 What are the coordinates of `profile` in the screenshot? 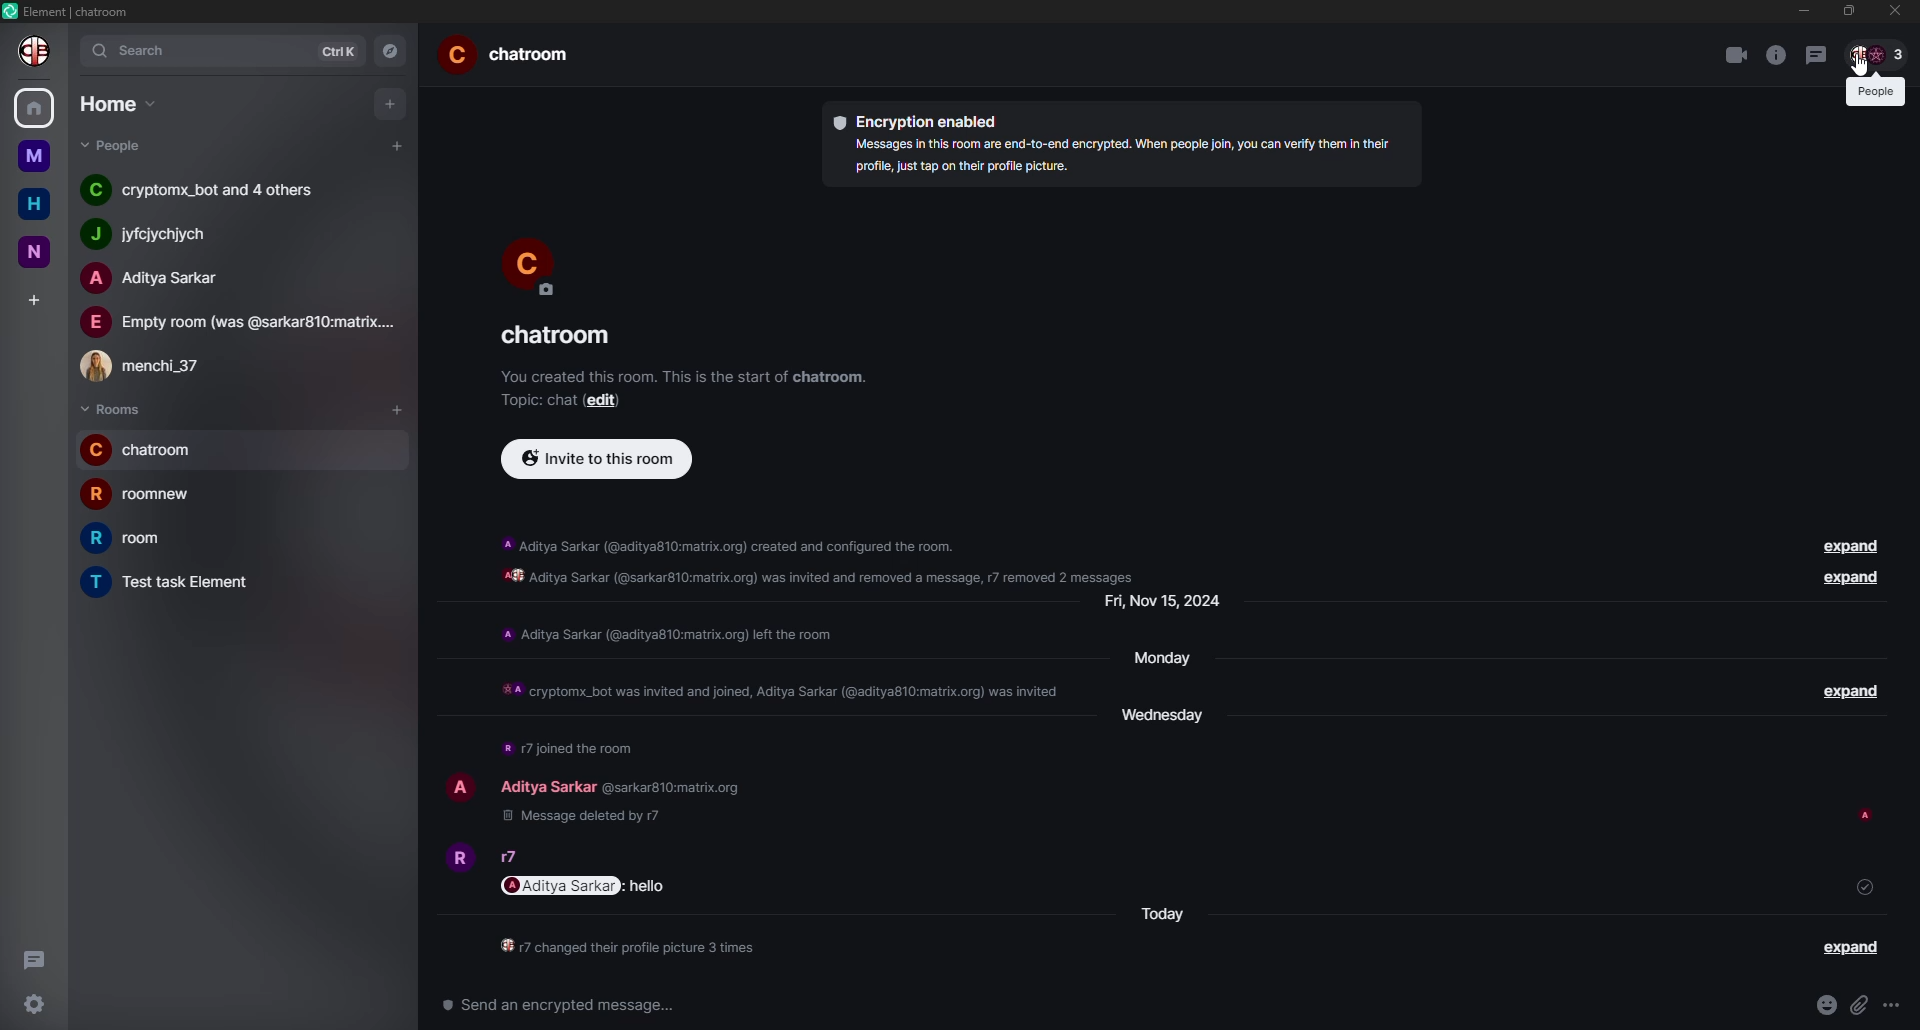 It's located at (456, 855).